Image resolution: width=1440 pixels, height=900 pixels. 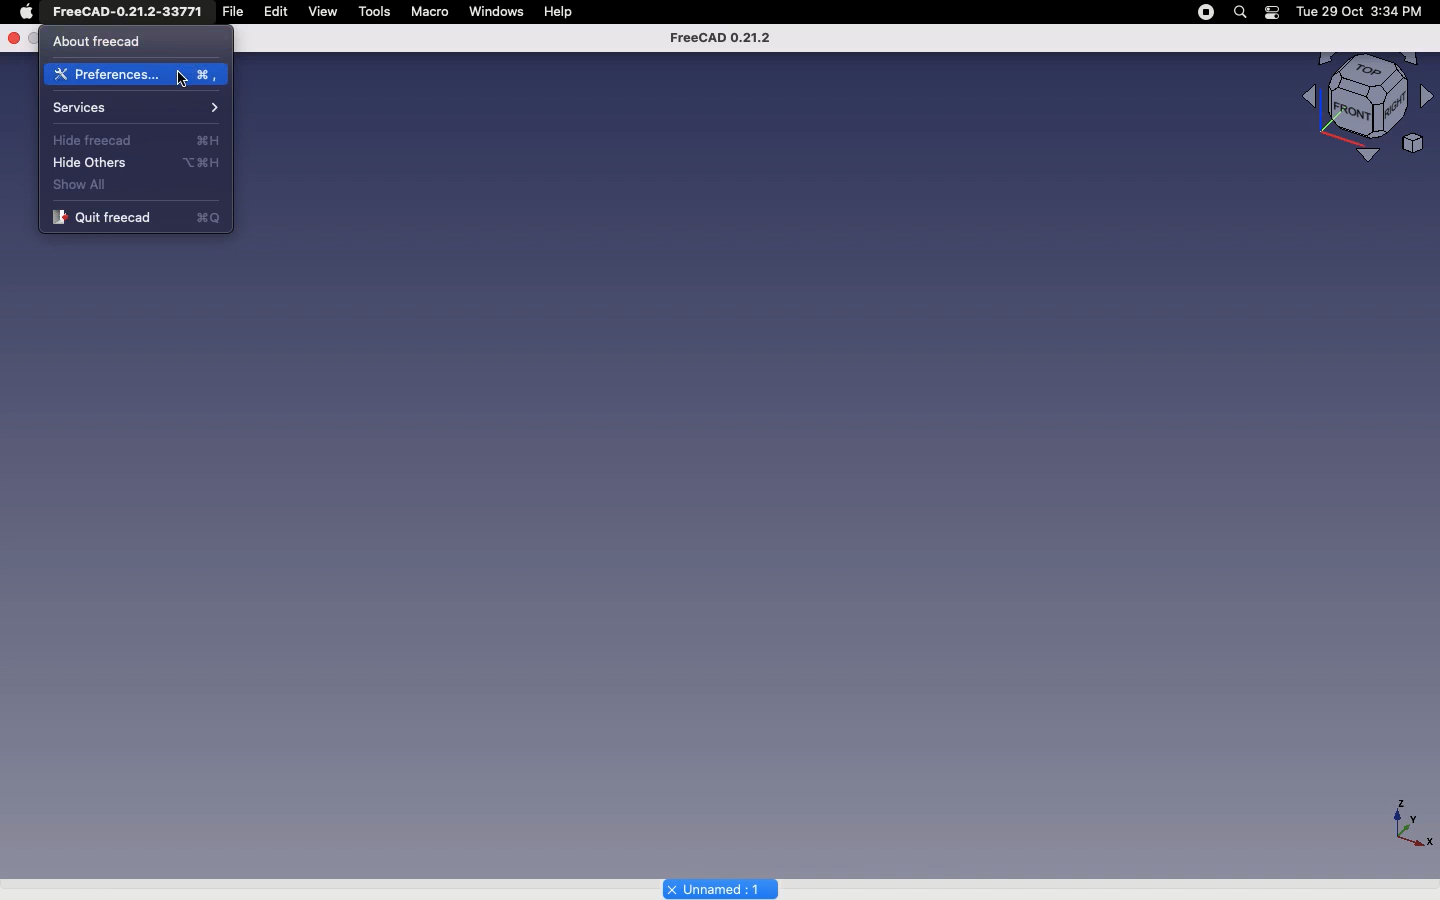 I want to click on Cursor, so click(x=183, y=75).